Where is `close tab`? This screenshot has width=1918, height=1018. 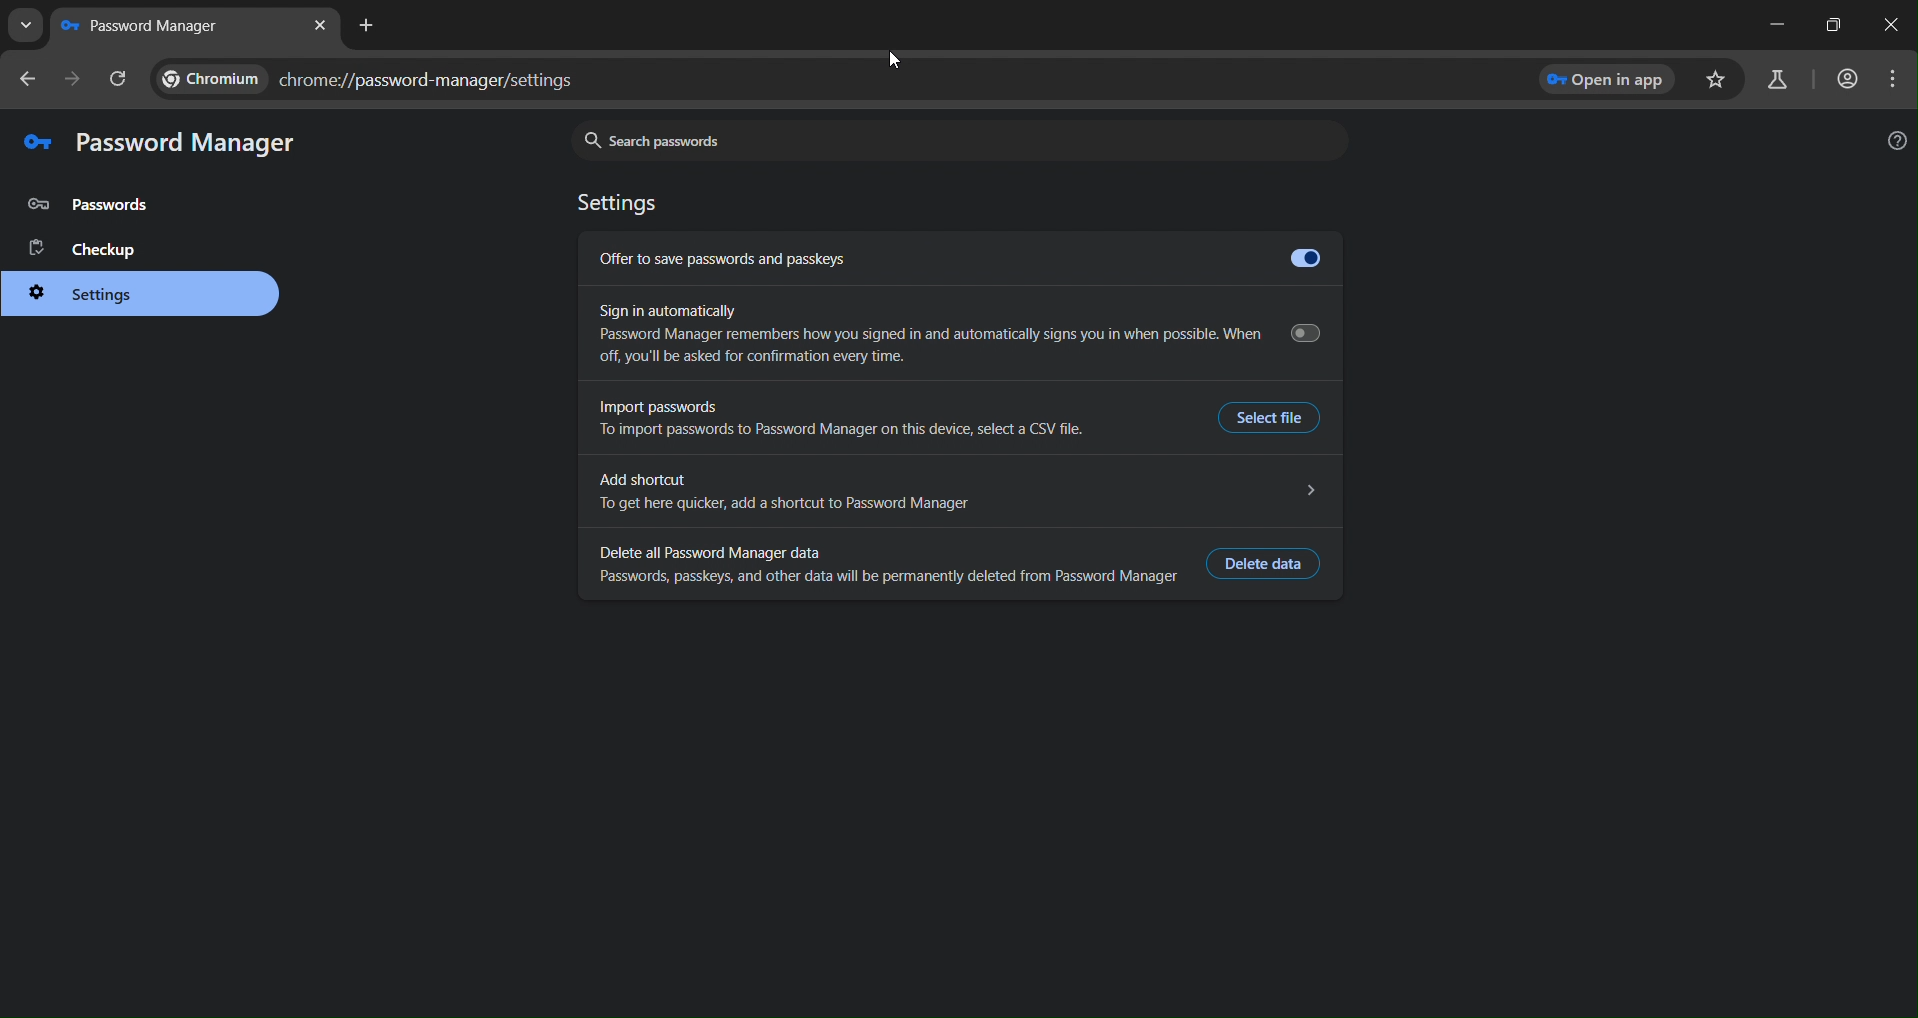 close tab is located at coordinates (322, 25).